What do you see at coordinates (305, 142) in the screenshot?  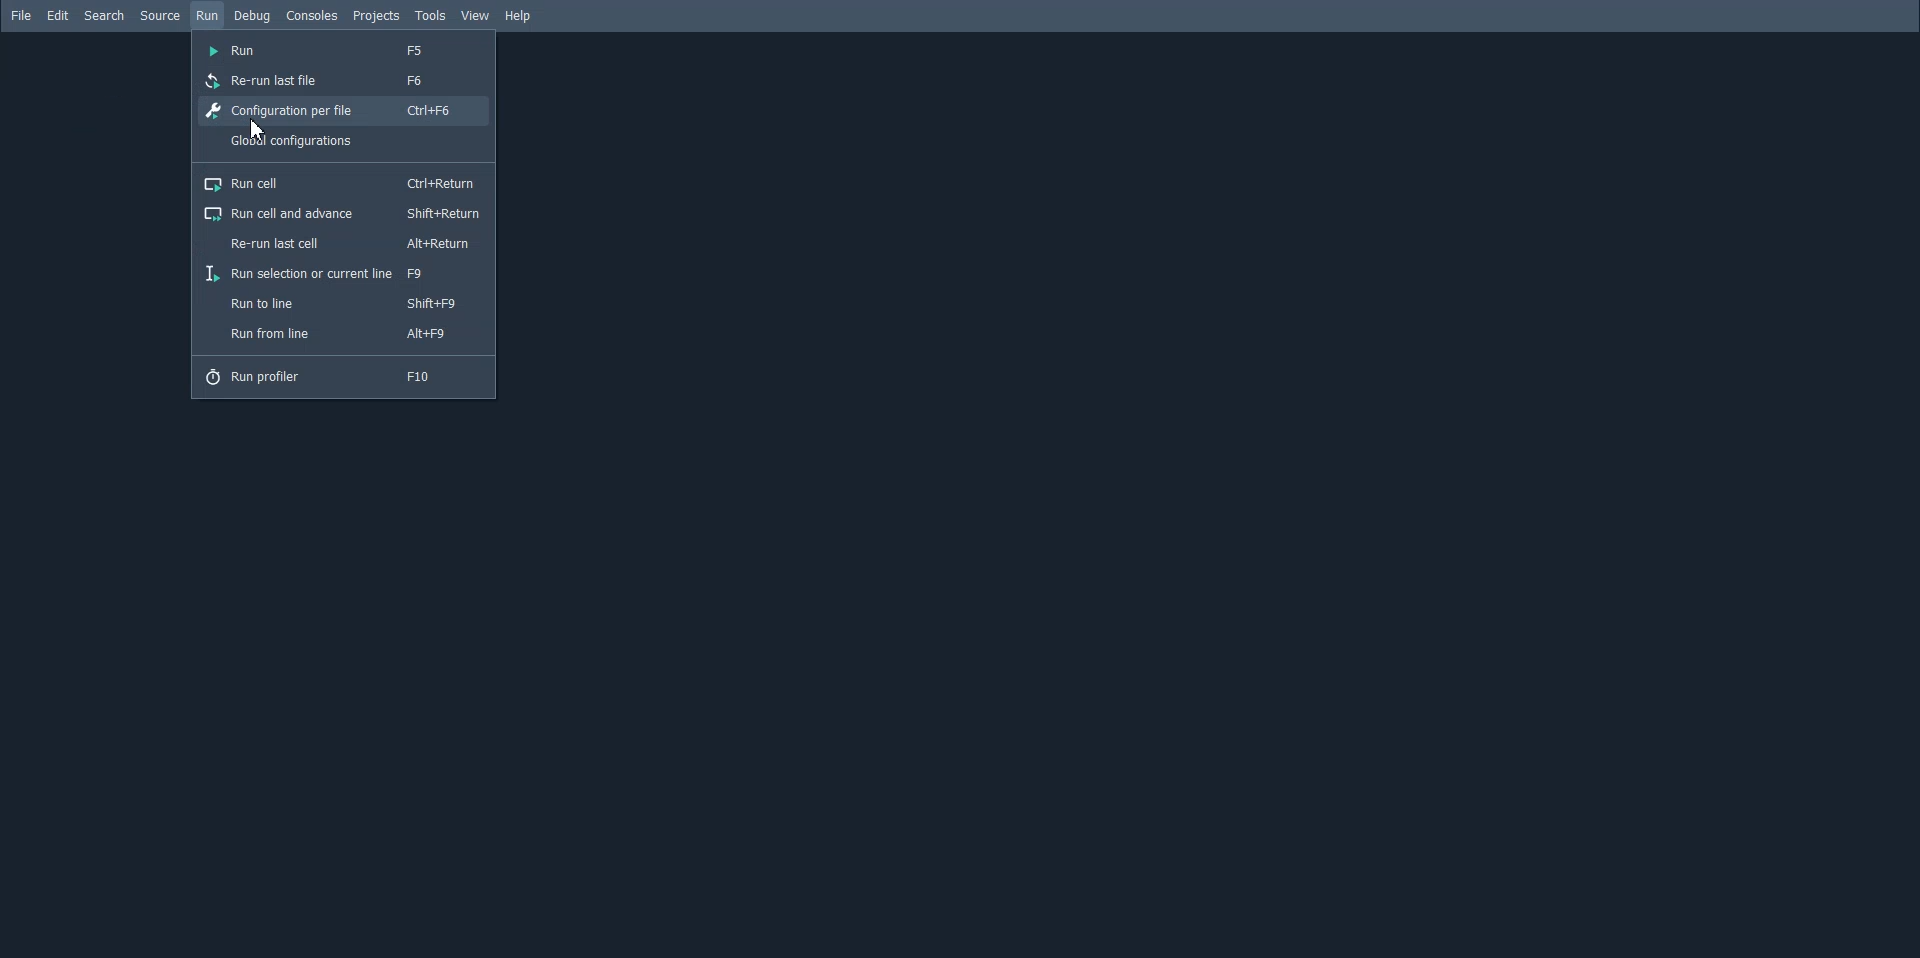 I see `Global configuration` at bounding box center [305, 142].